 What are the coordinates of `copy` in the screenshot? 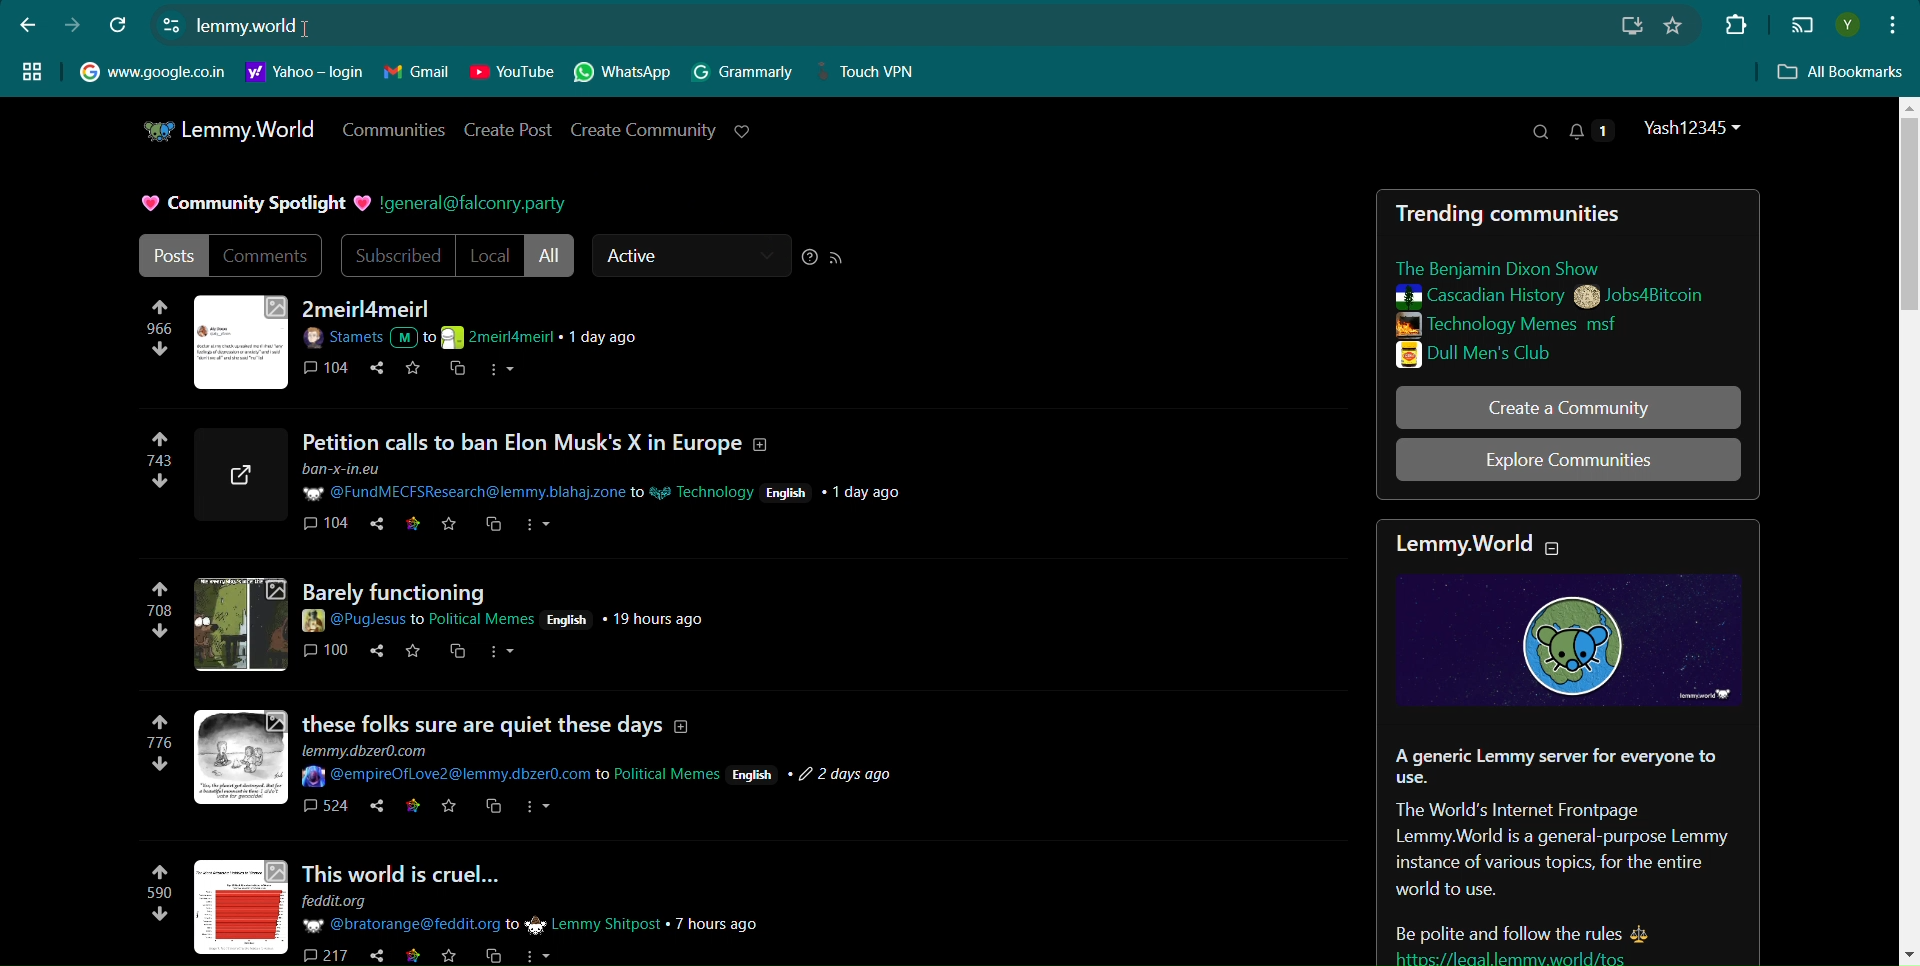 It's located at (458, 371).